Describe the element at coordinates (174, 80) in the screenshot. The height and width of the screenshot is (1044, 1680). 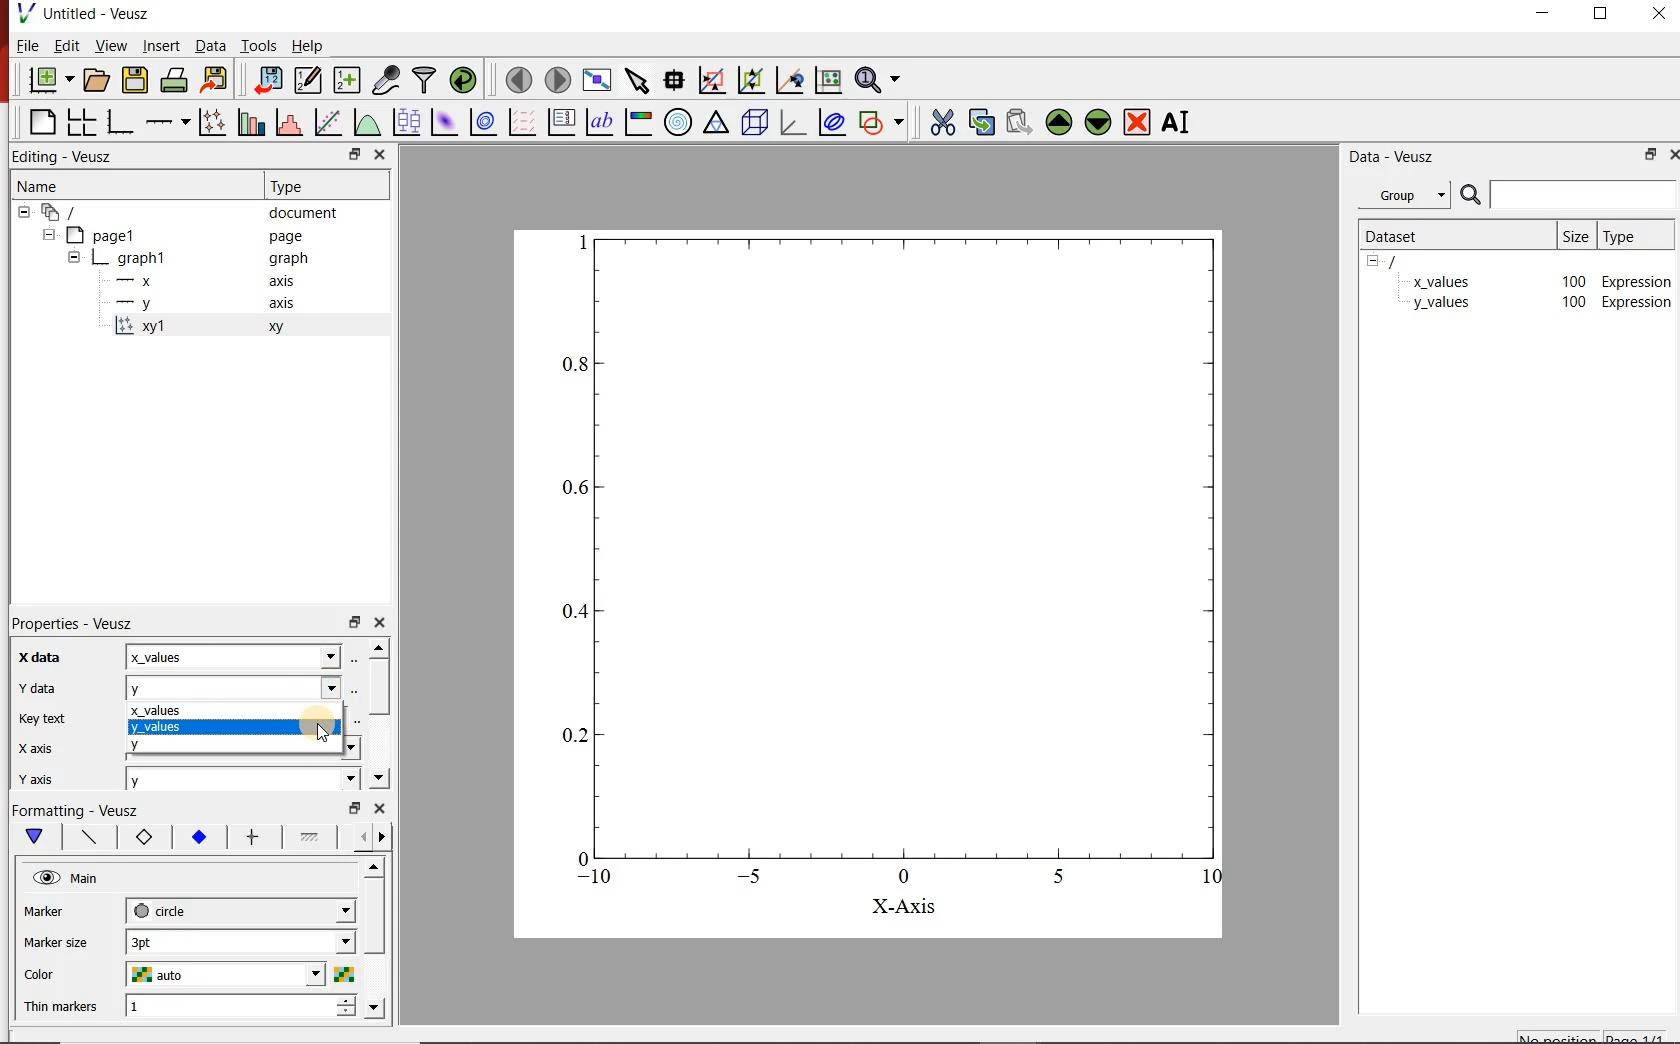
I see `print the documents` at that location.